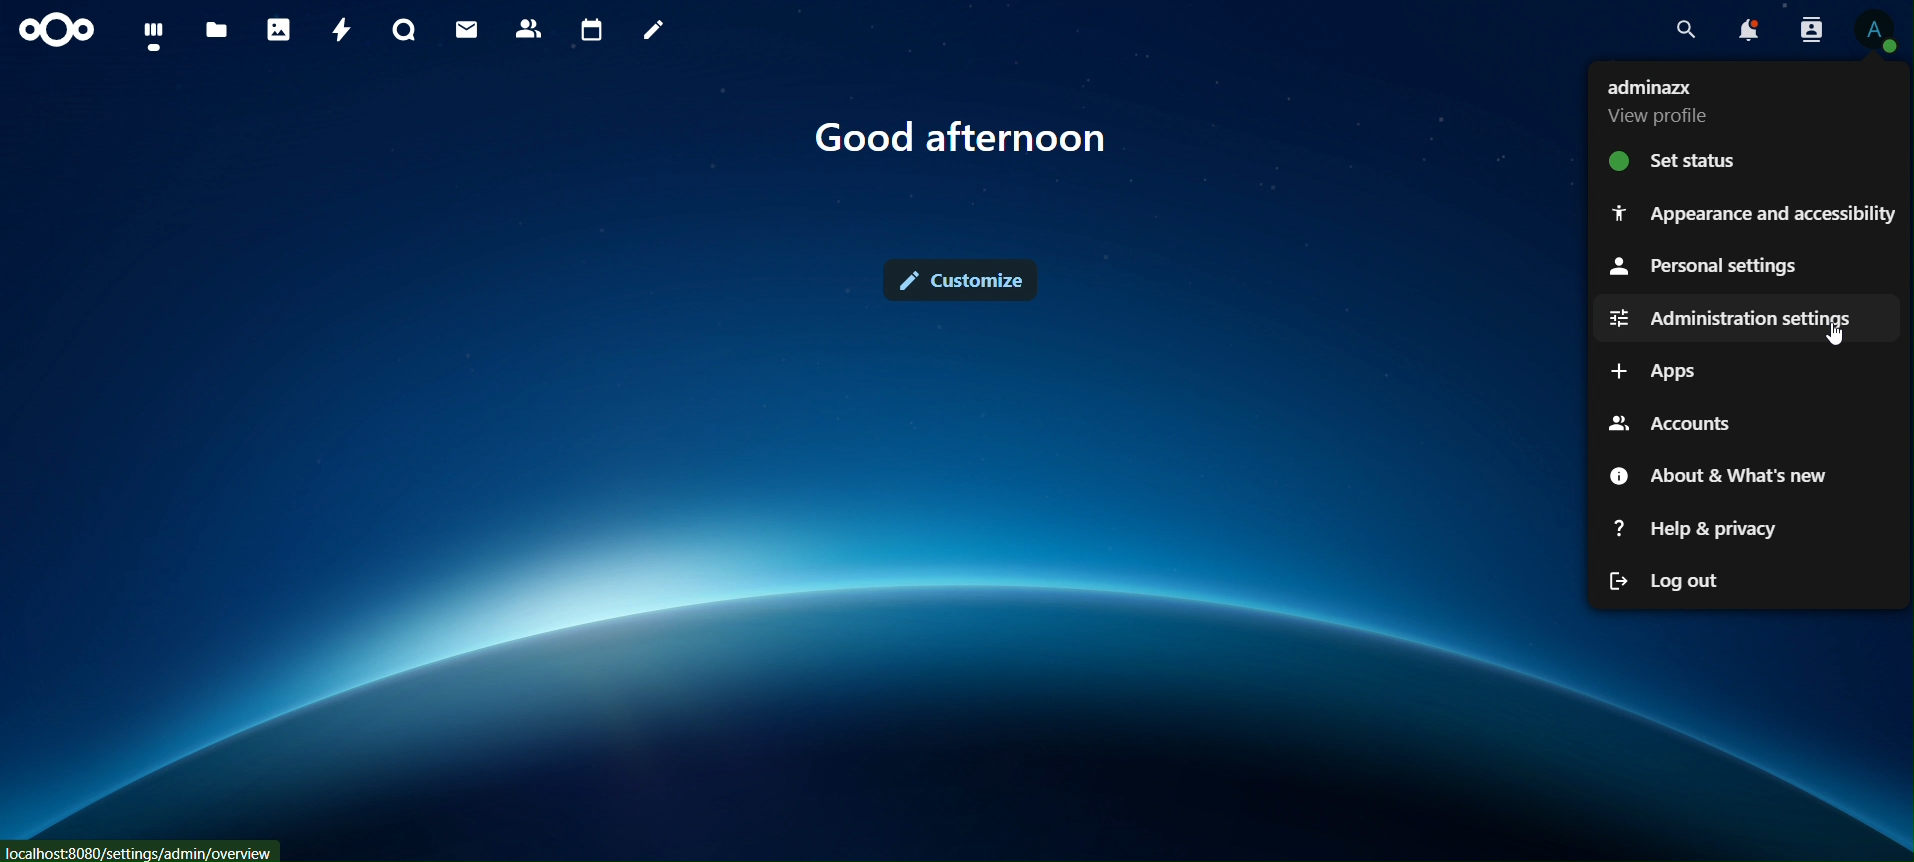 The height and width of the screenshot is (862, 1914). What do you see at coordinates (341, 29) in the screenshot?
I see `activity` at bounding box center [341, 29].